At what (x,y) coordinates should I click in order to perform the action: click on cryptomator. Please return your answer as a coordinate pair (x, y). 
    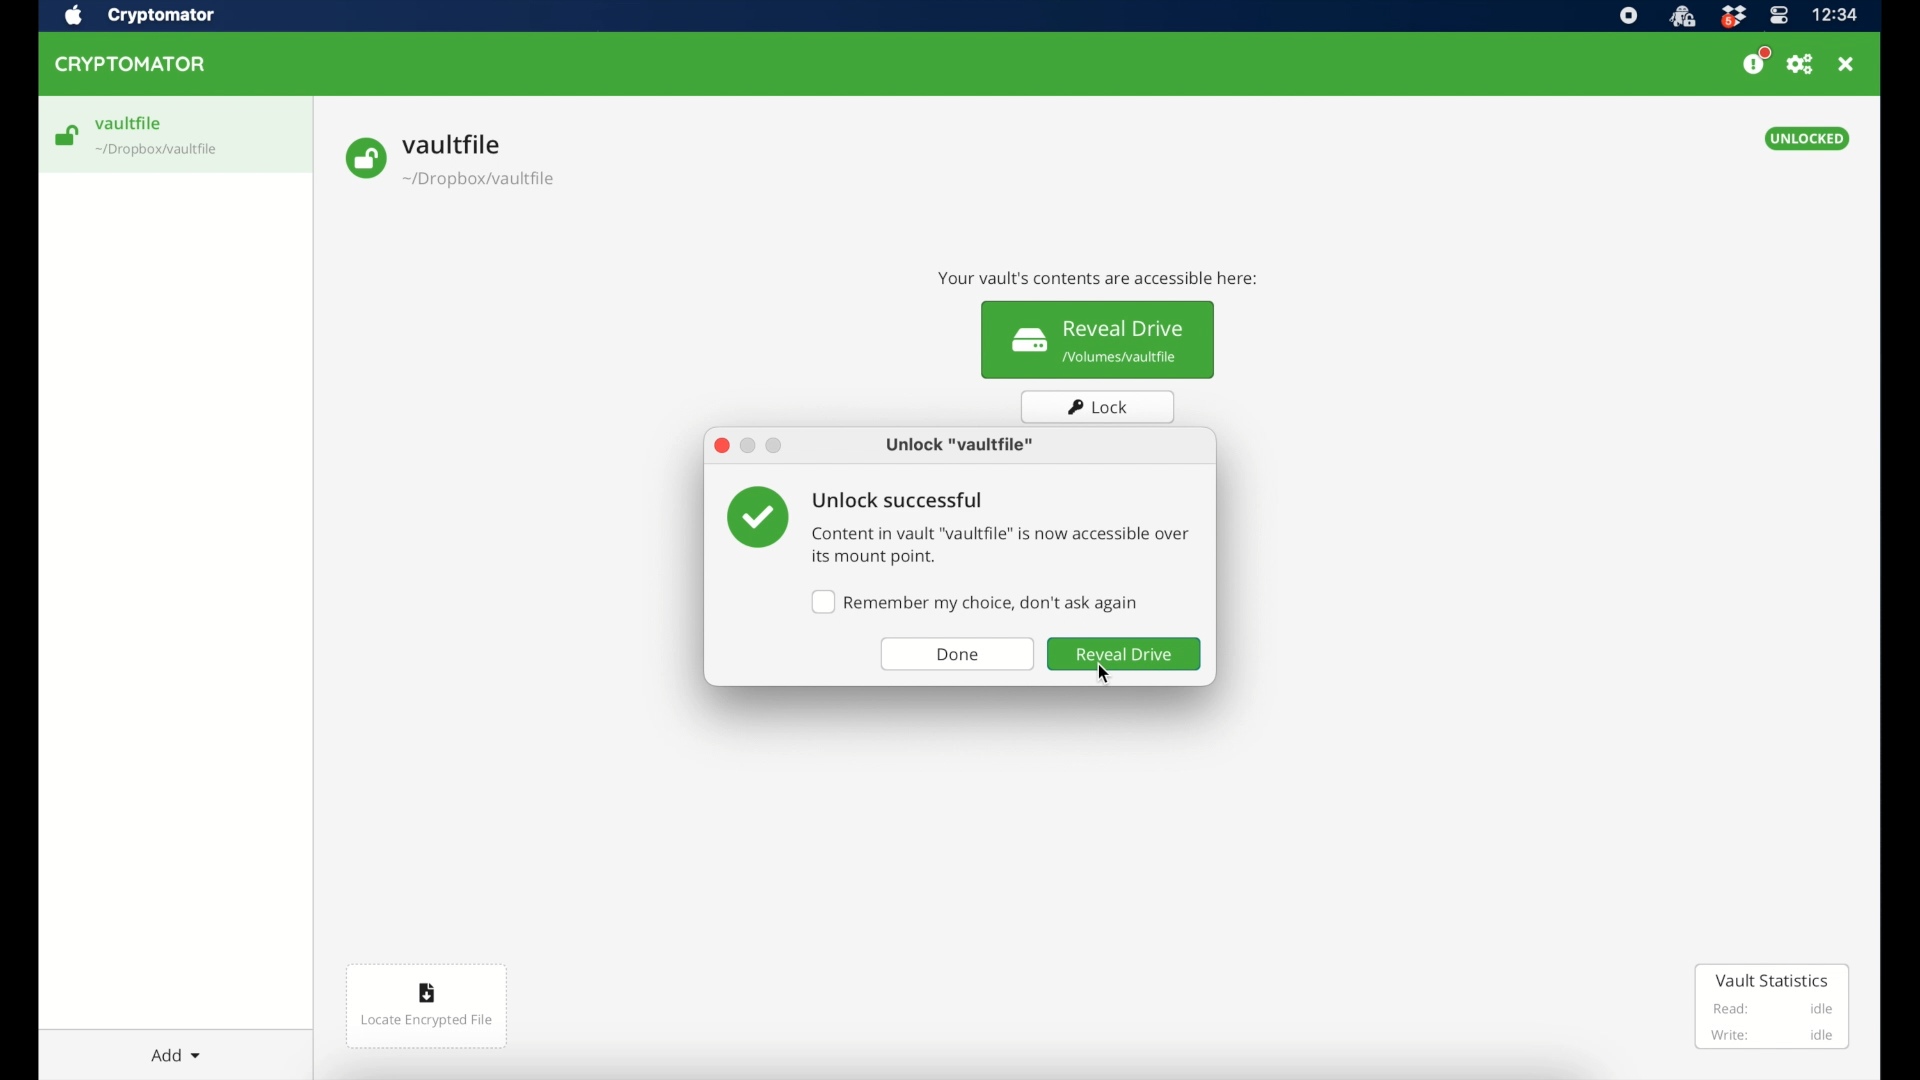
    Looking at the image, I should click on (130, 63).